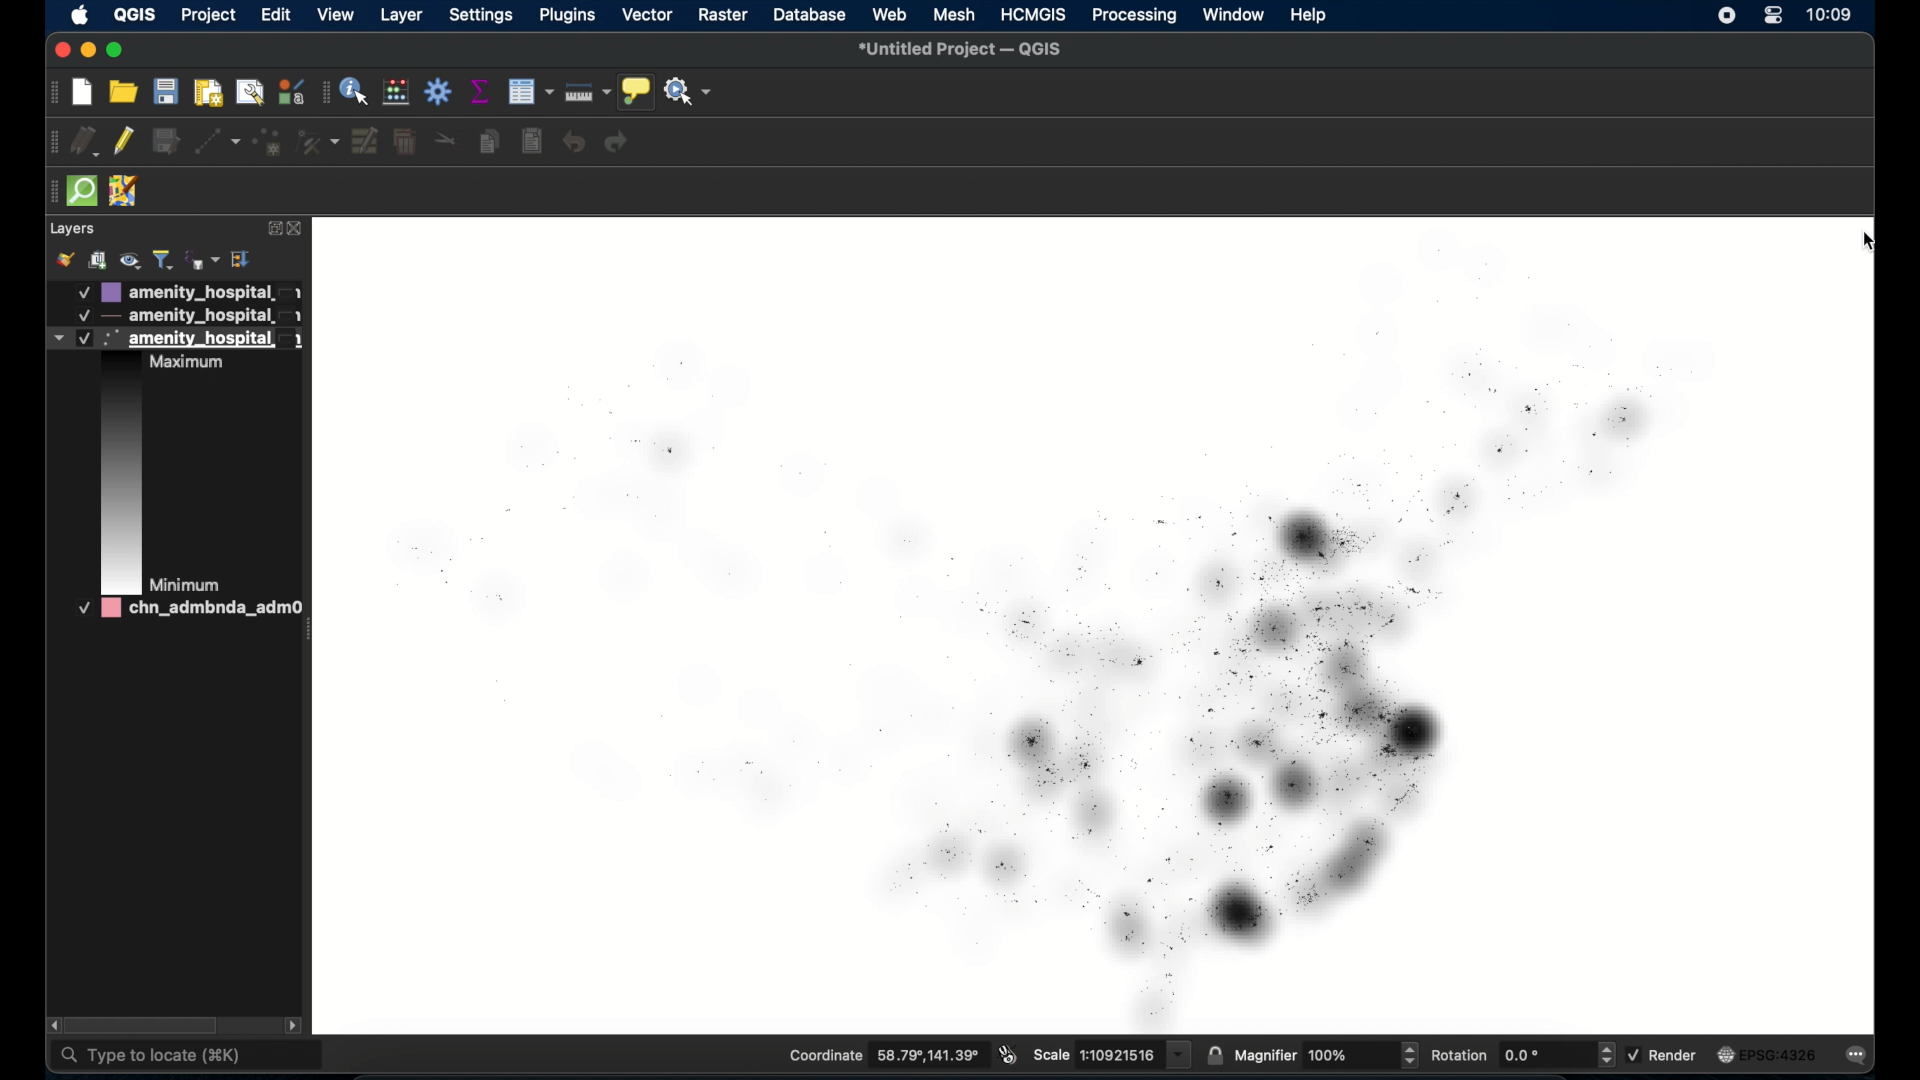  Describe the element at coordinates (636, 90) in the screenshot. I see `show map tips` at that location.